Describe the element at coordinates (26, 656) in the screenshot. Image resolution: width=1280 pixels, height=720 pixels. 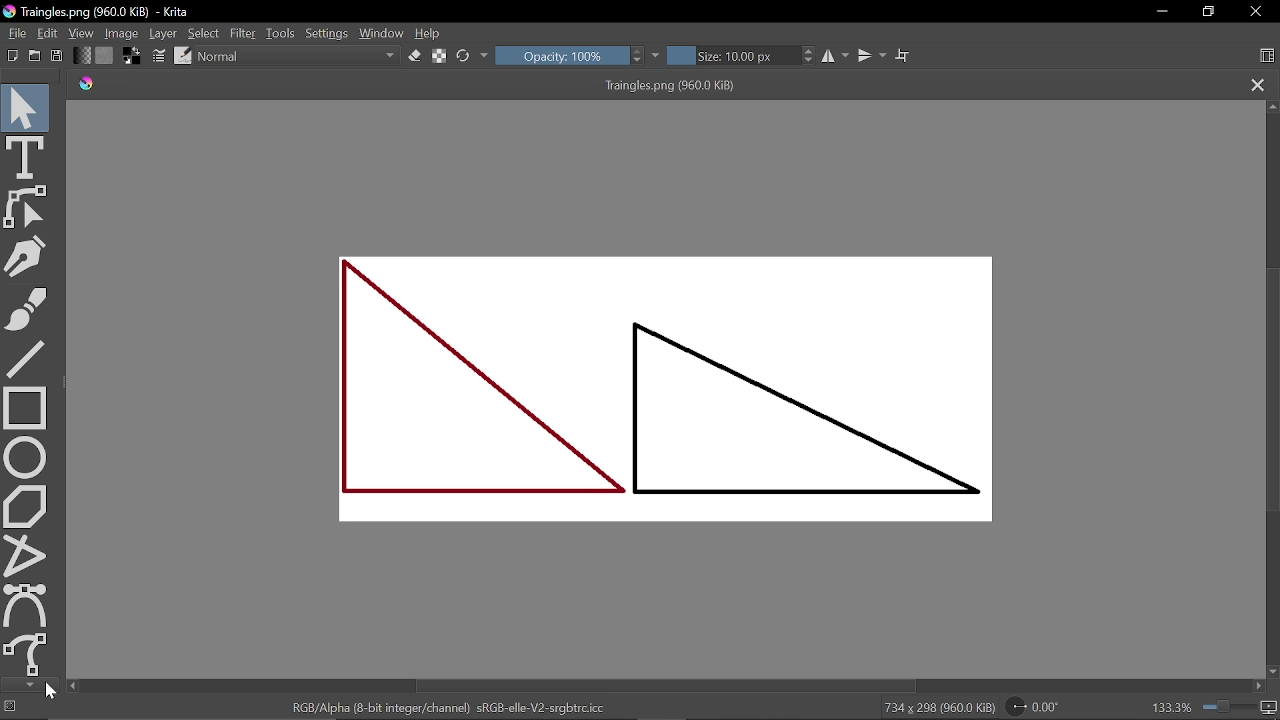
I see `Freehand pathtool` at that location.